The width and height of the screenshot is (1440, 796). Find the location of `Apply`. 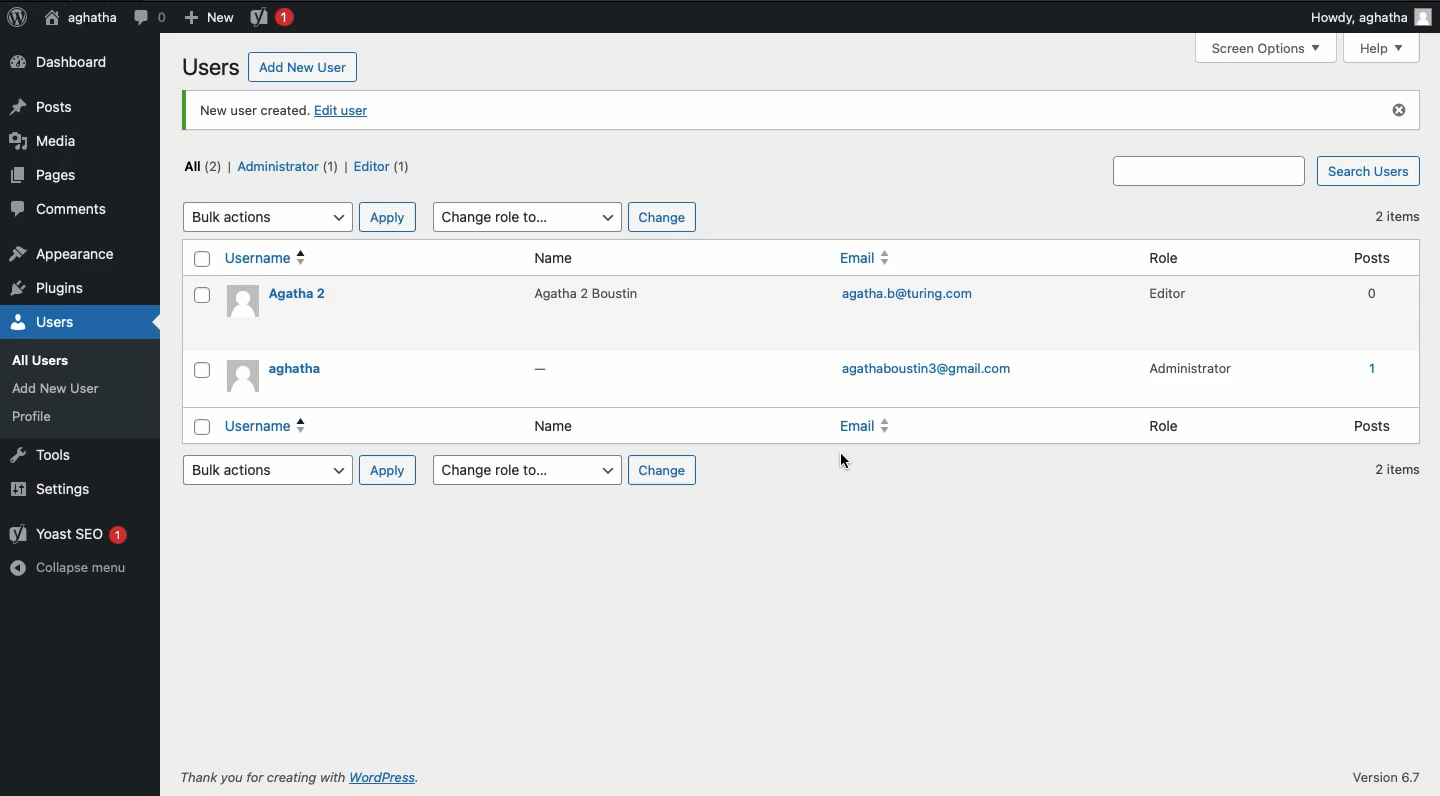

Apply is located at coordinates (386, 470).